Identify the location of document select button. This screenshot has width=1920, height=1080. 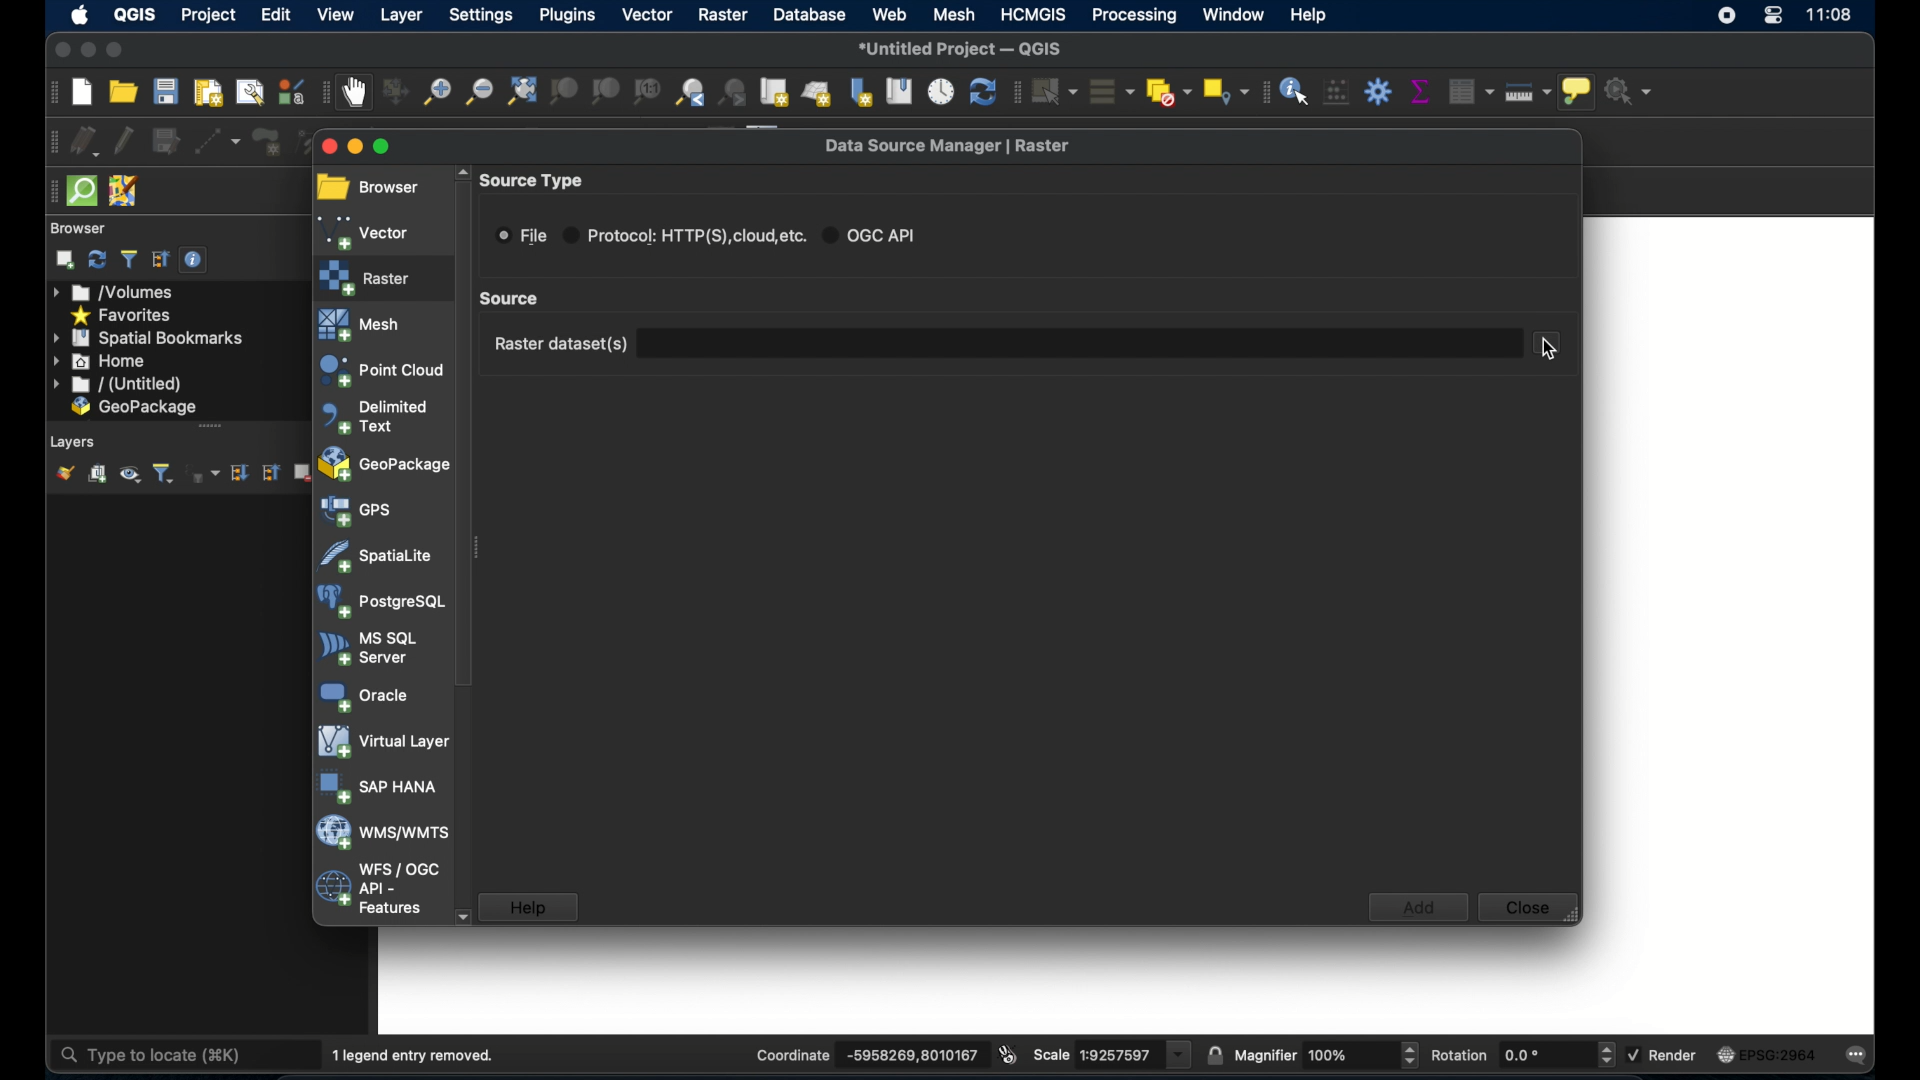
(1549, 342).